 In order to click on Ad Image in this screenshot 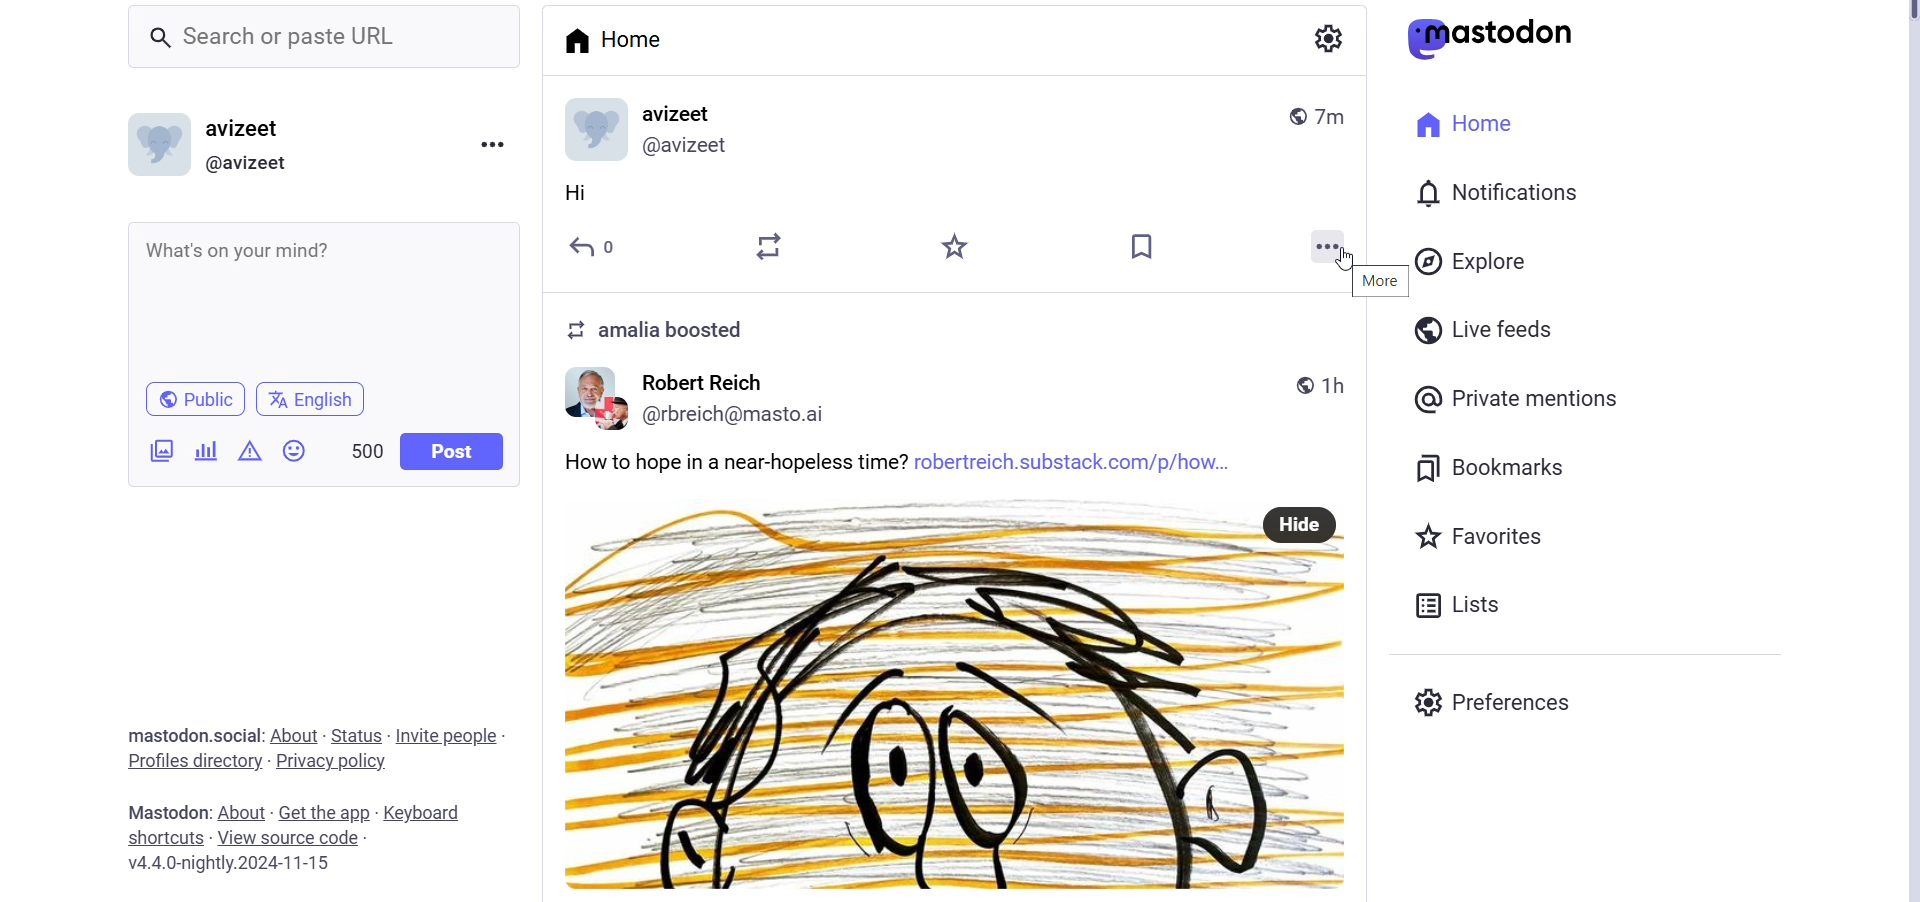, I will do `click(158, 450)`.